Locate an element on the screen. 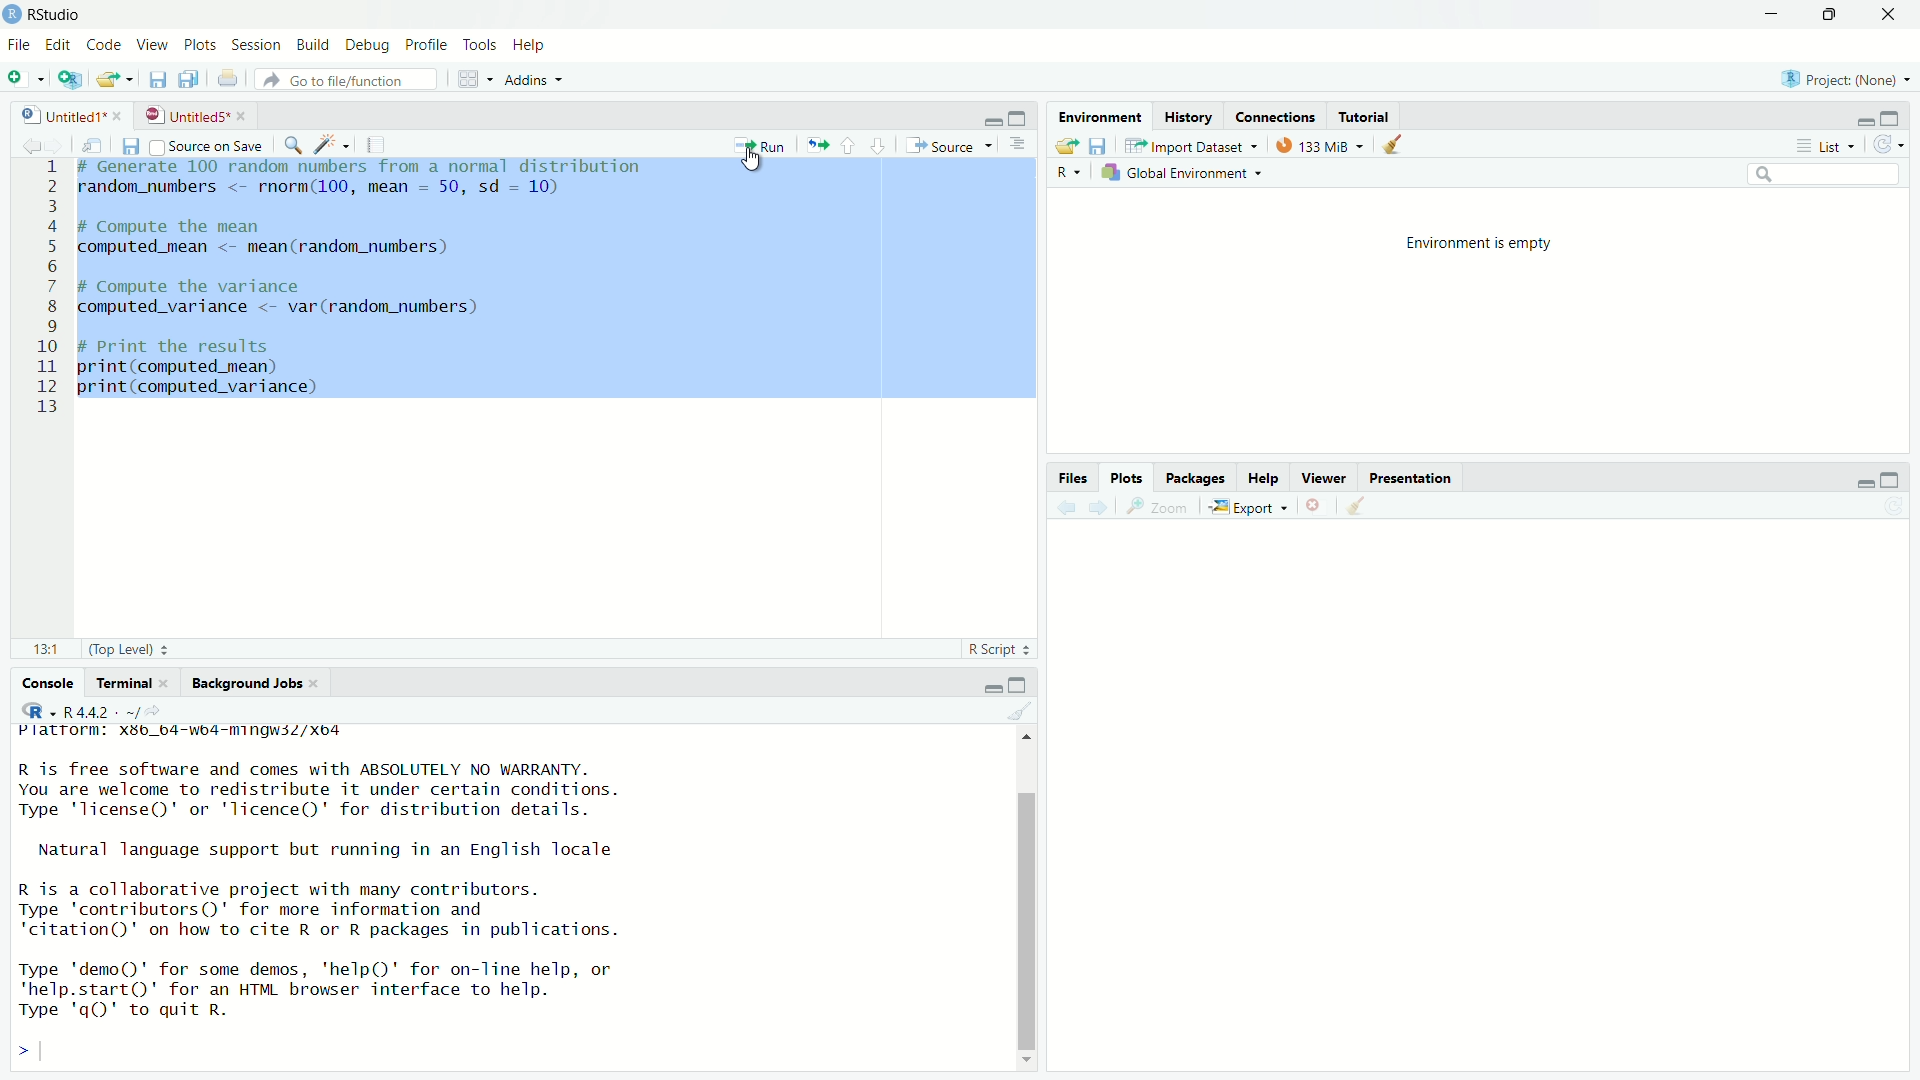  go to file/function is located at coordinates (353, 80).